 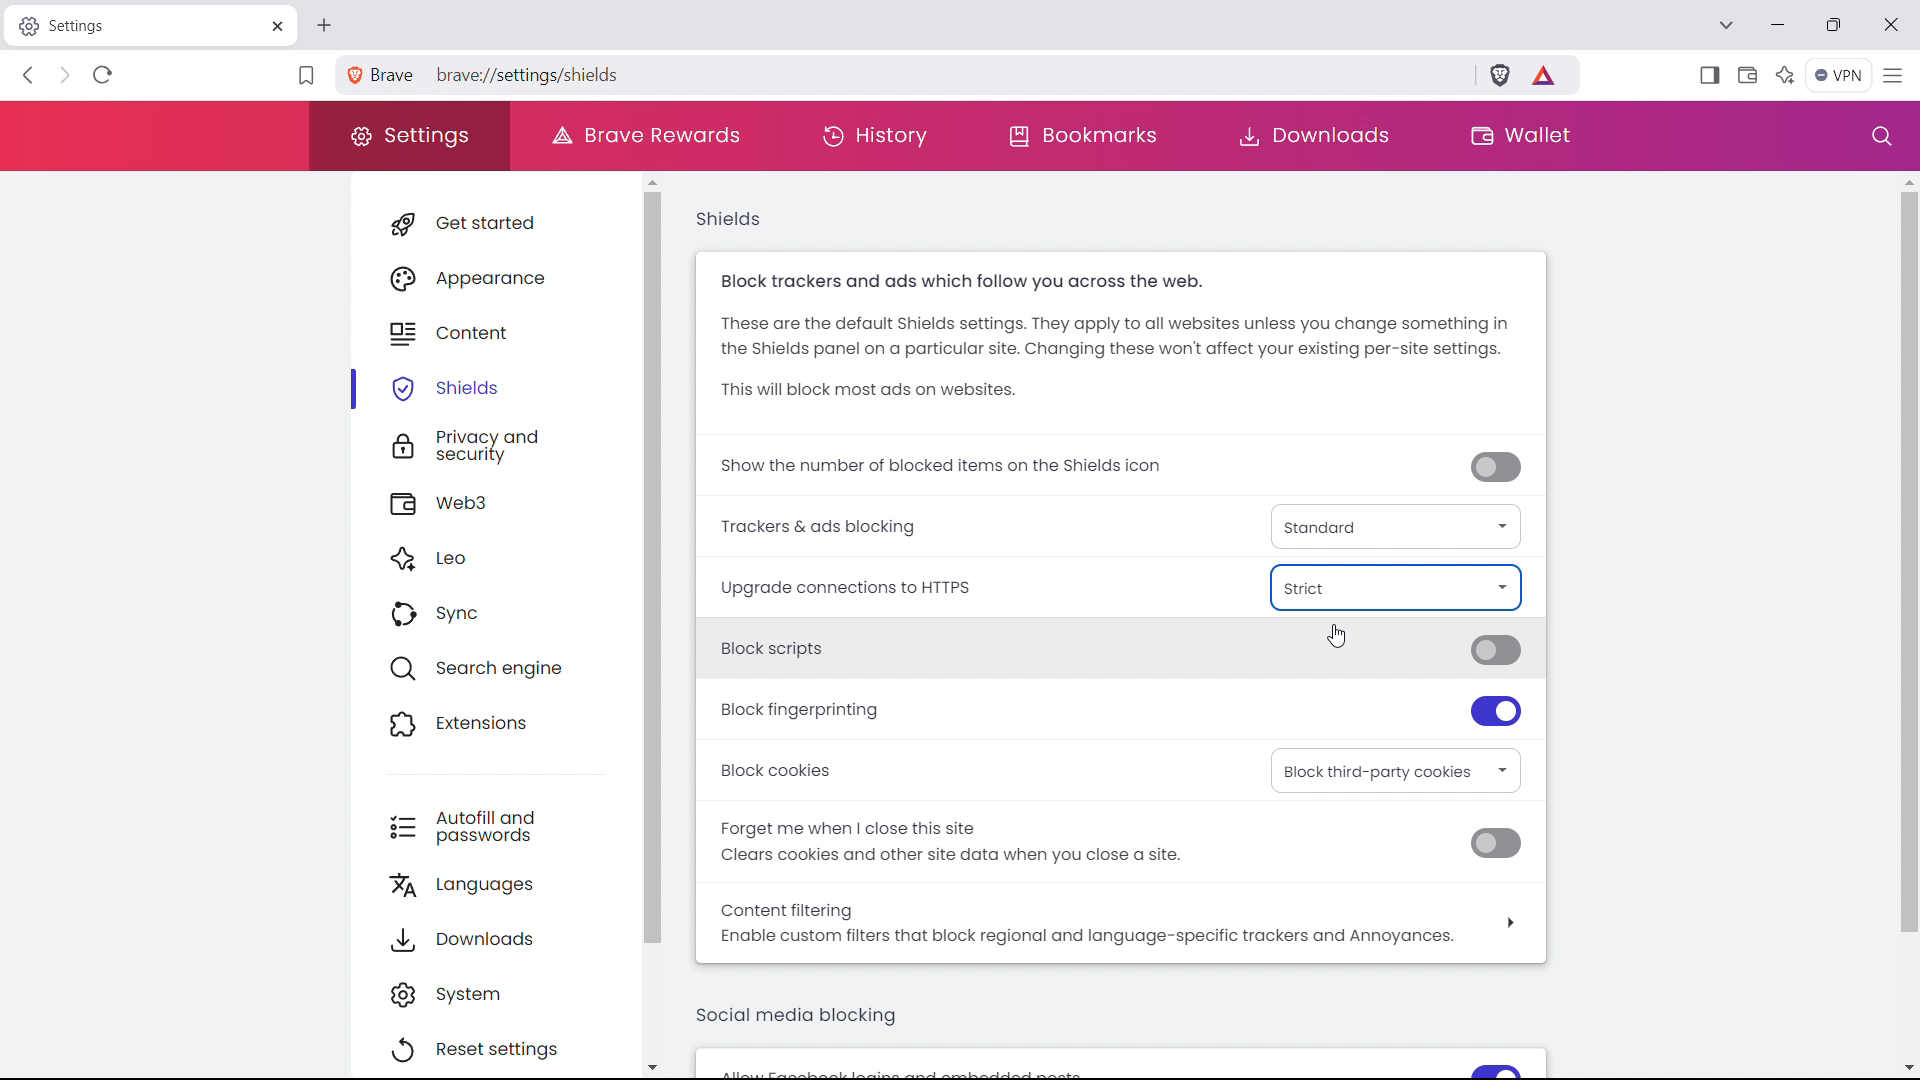 I want to click on allow feedback, so click(x=1126, y=1064).